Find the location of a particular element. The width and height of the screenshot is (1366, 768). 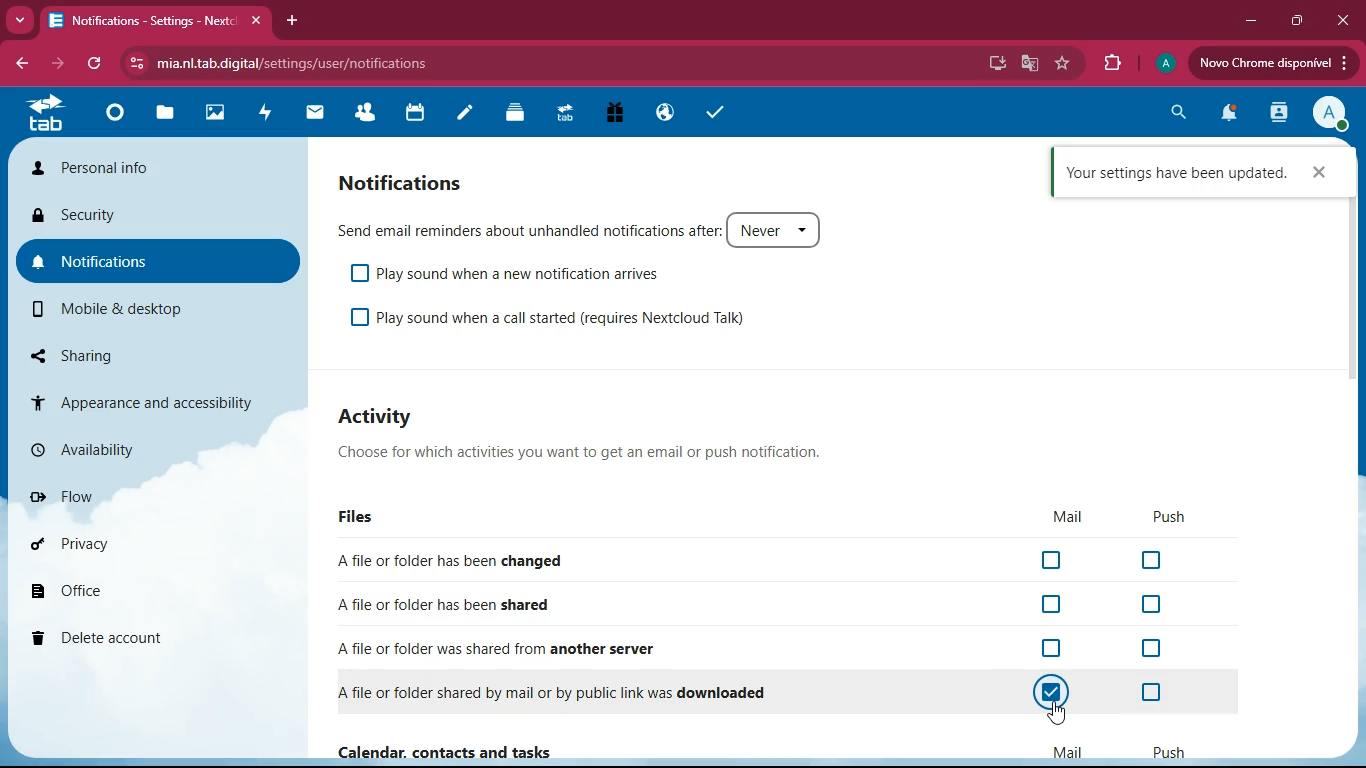

add tab is located at coordinates (296, 21).